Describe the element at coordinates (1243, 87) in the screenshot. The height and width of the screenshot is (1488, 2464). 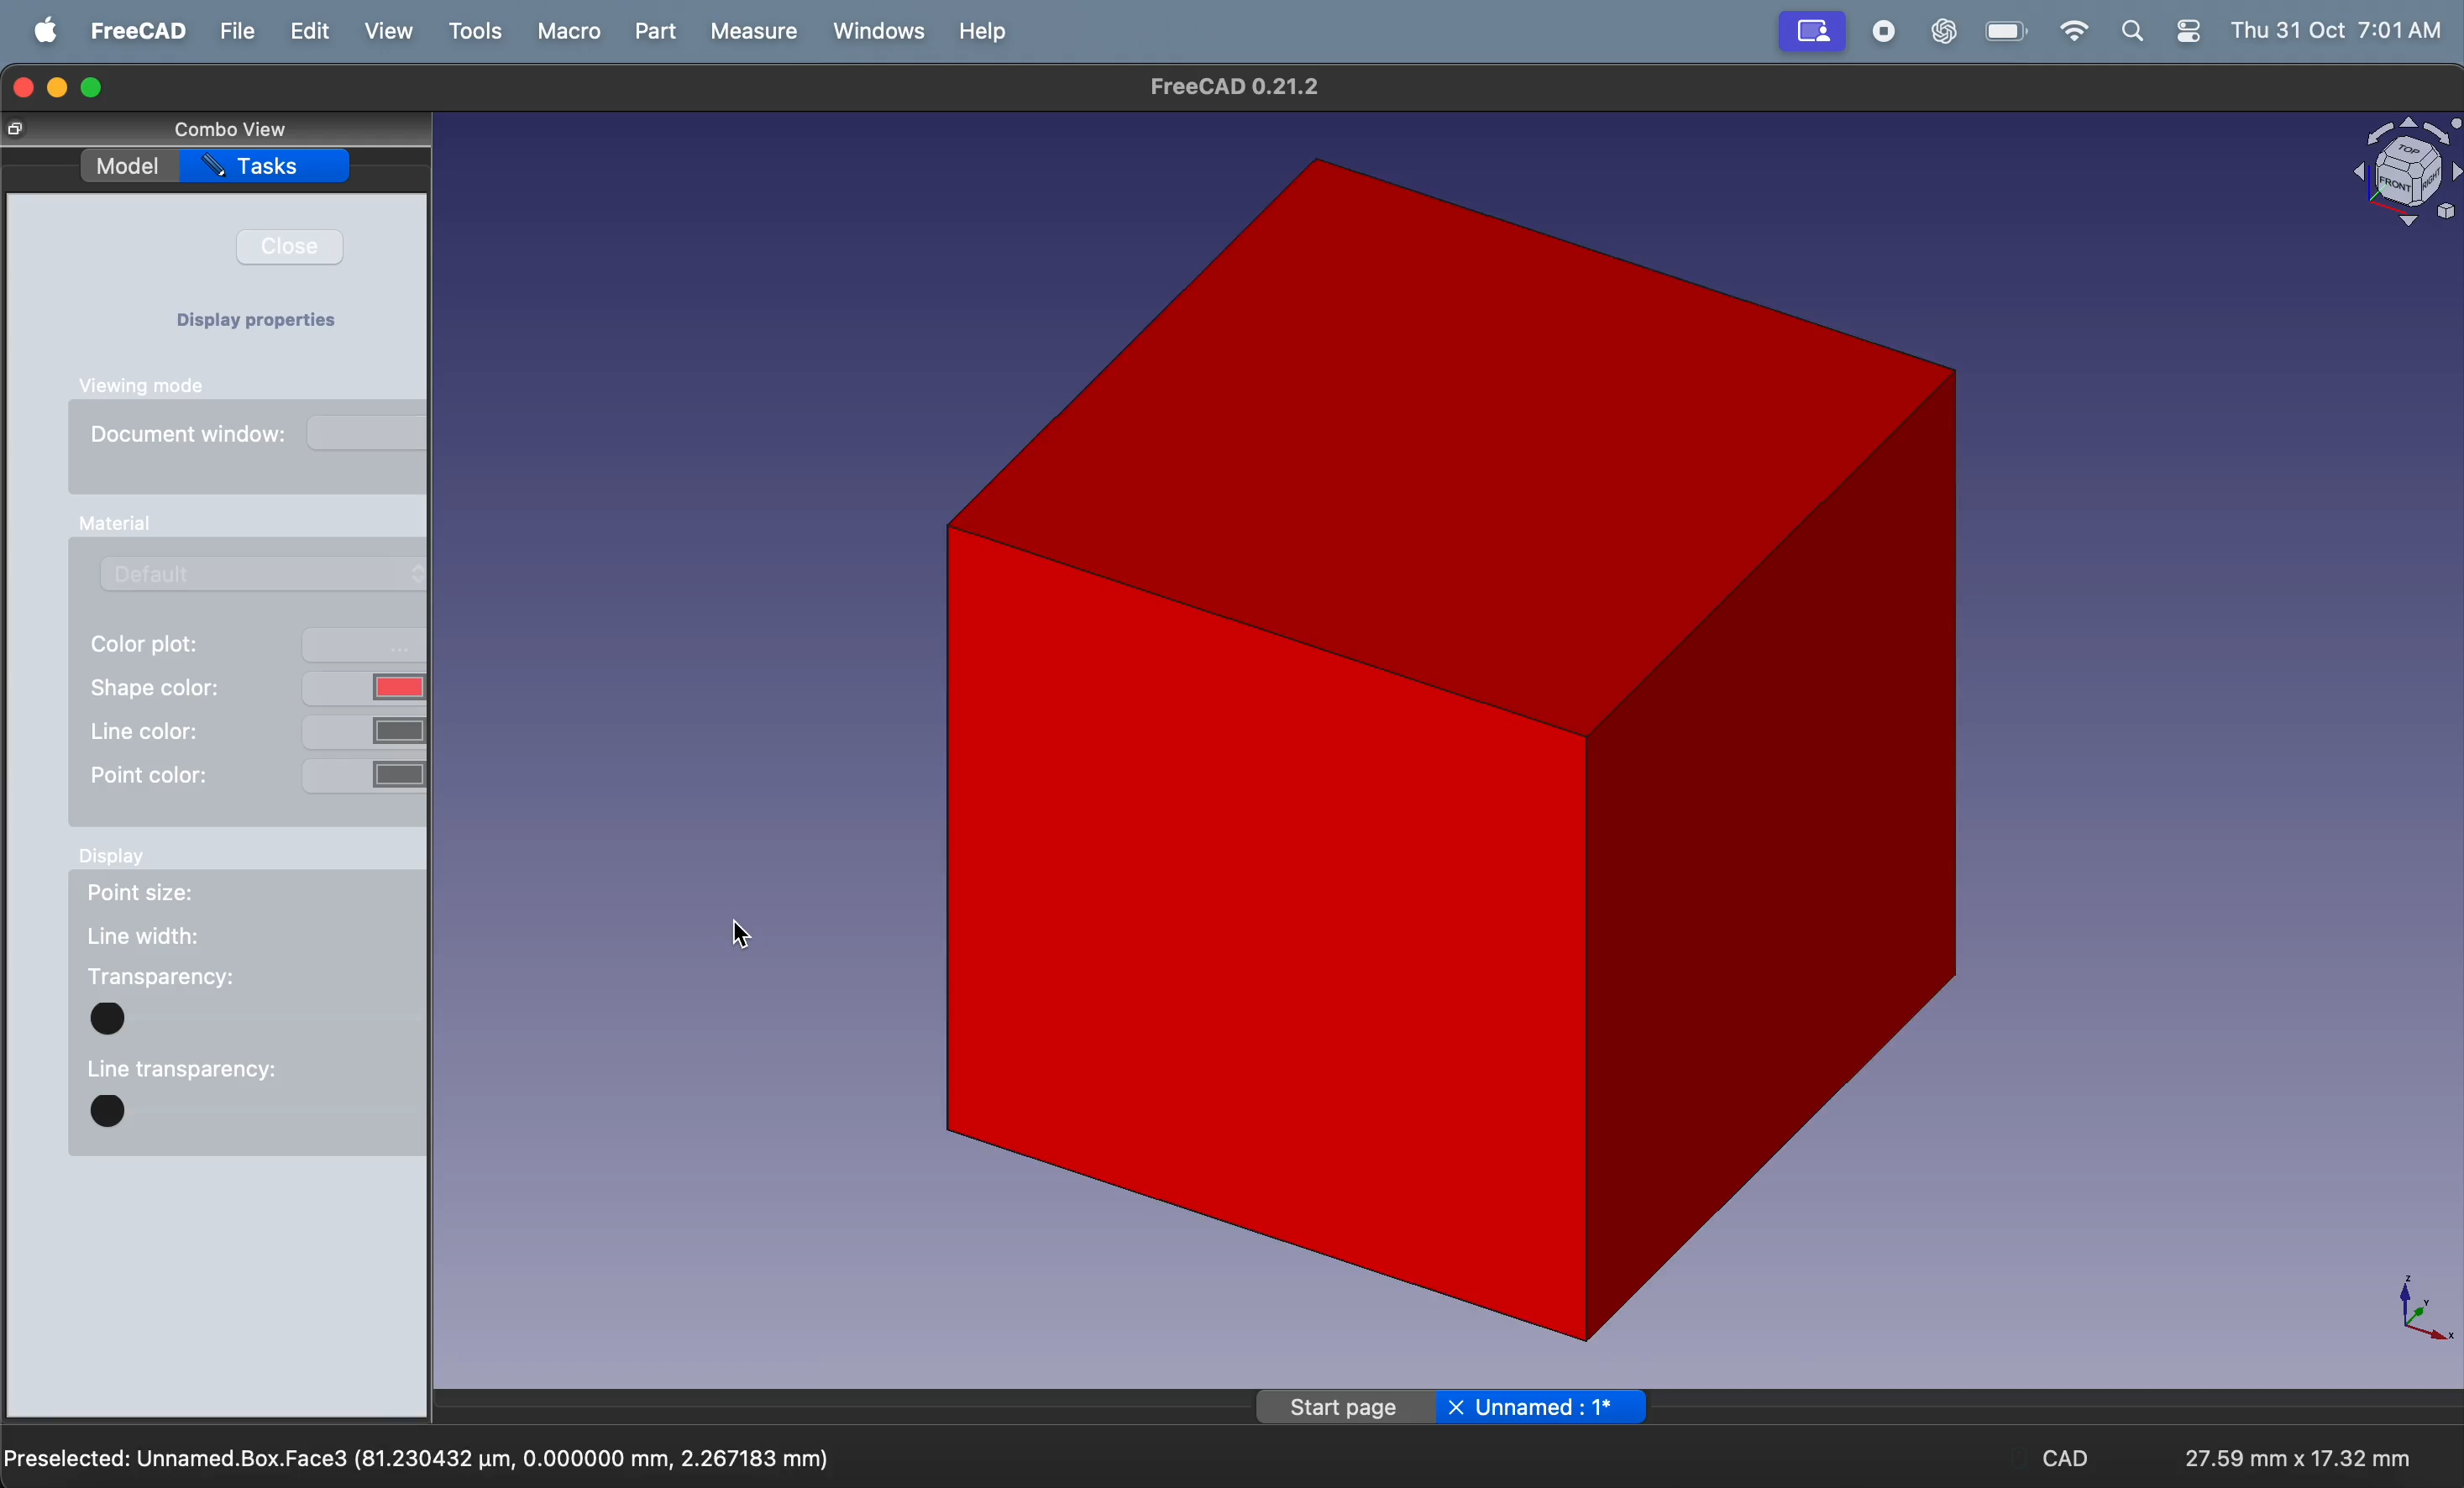
I see `free cad title` at that location.